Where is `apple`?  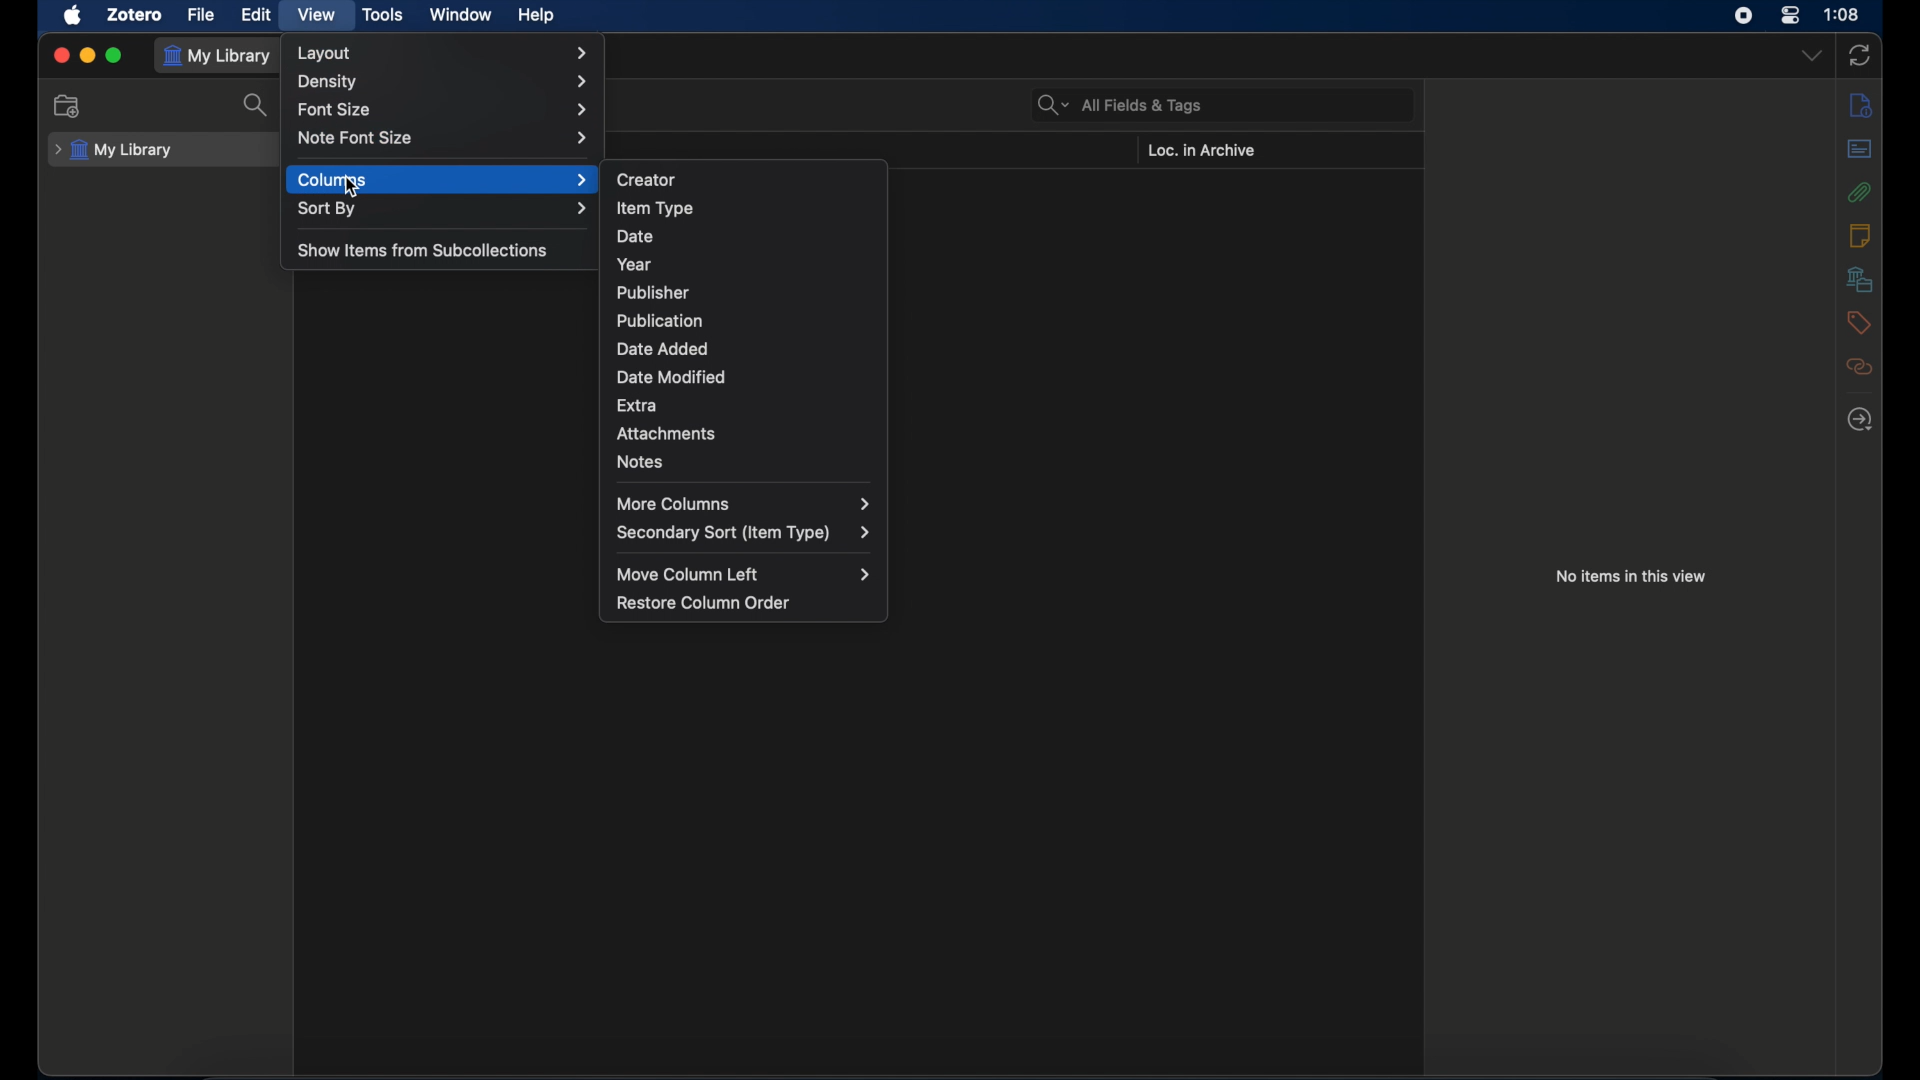
apple is located at coordinates (74, 16).